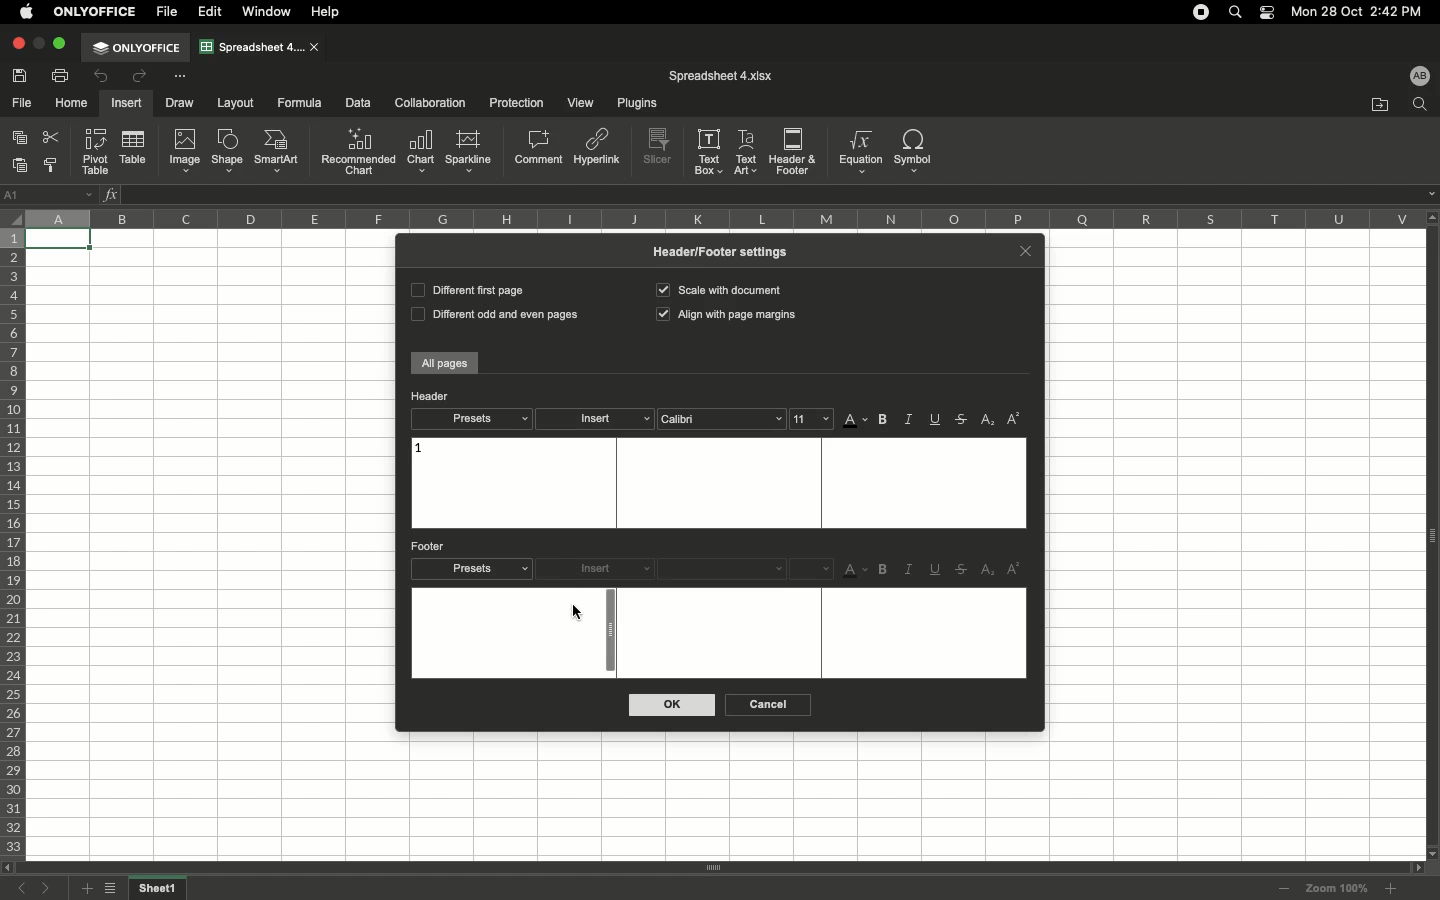 The image size is (1440, 900). What do you see at coordinates (252, 46) in the screenshot?
I see `Spreadsheet tab` at bounding box center [252, 46].